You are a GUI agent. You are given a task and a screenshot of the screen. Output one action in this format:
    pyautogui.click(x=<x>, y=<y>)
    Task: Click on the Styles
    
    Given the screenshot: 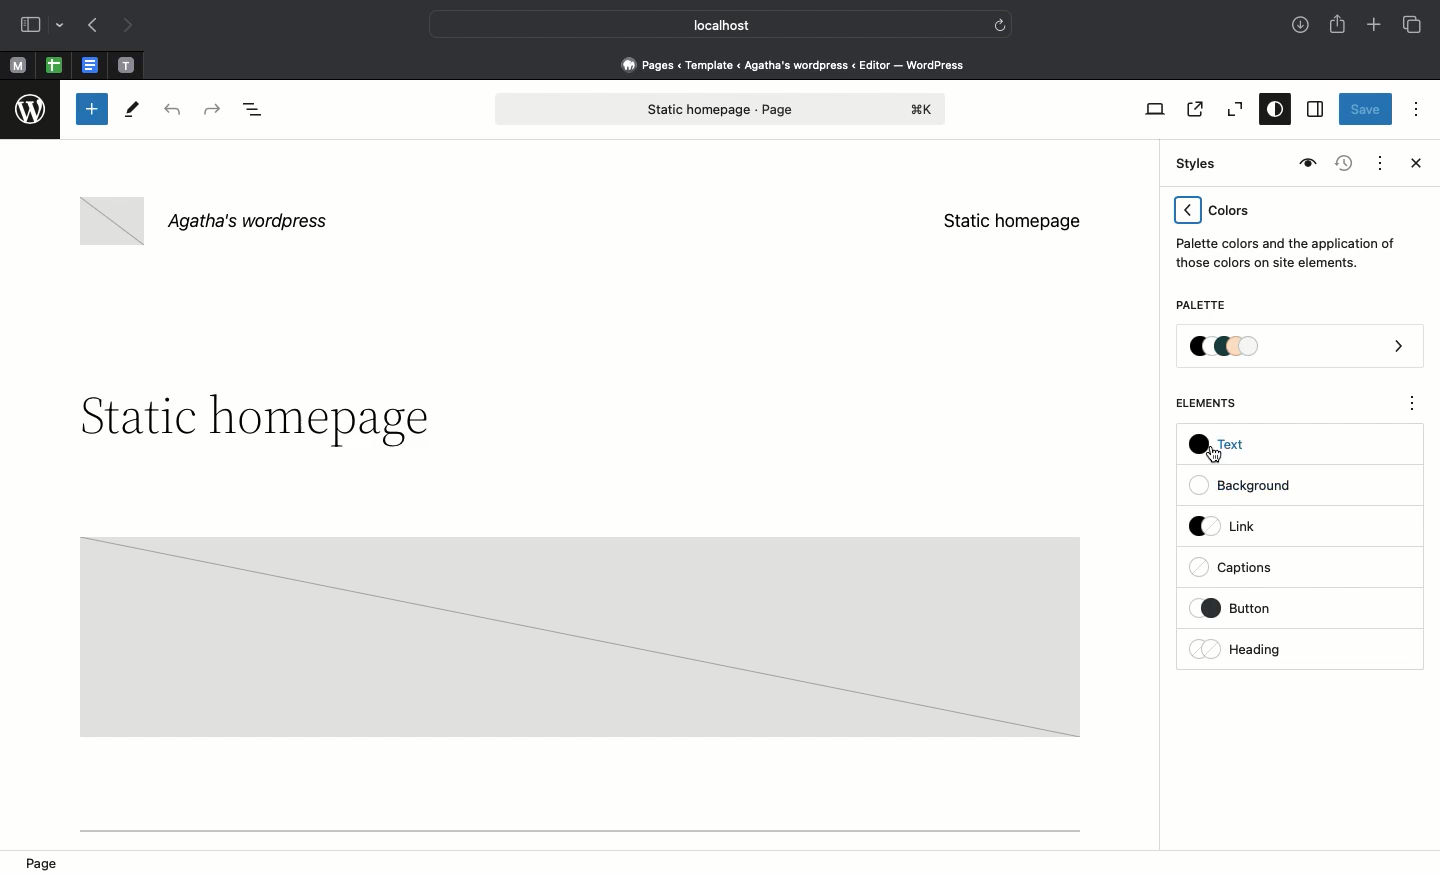 What is the action you would take?
    pyautogui.click(x=1270, y=111)
    